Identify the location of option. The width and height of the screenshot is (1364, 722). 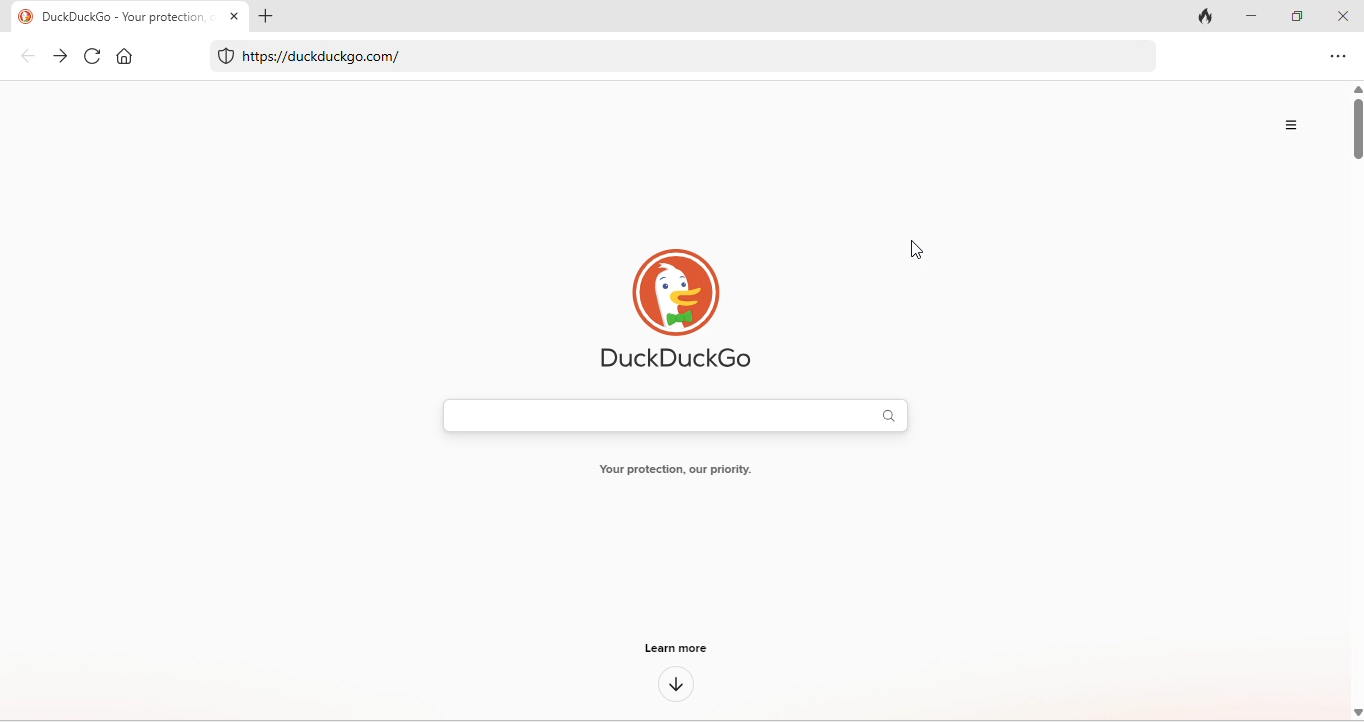
(1295, 126).